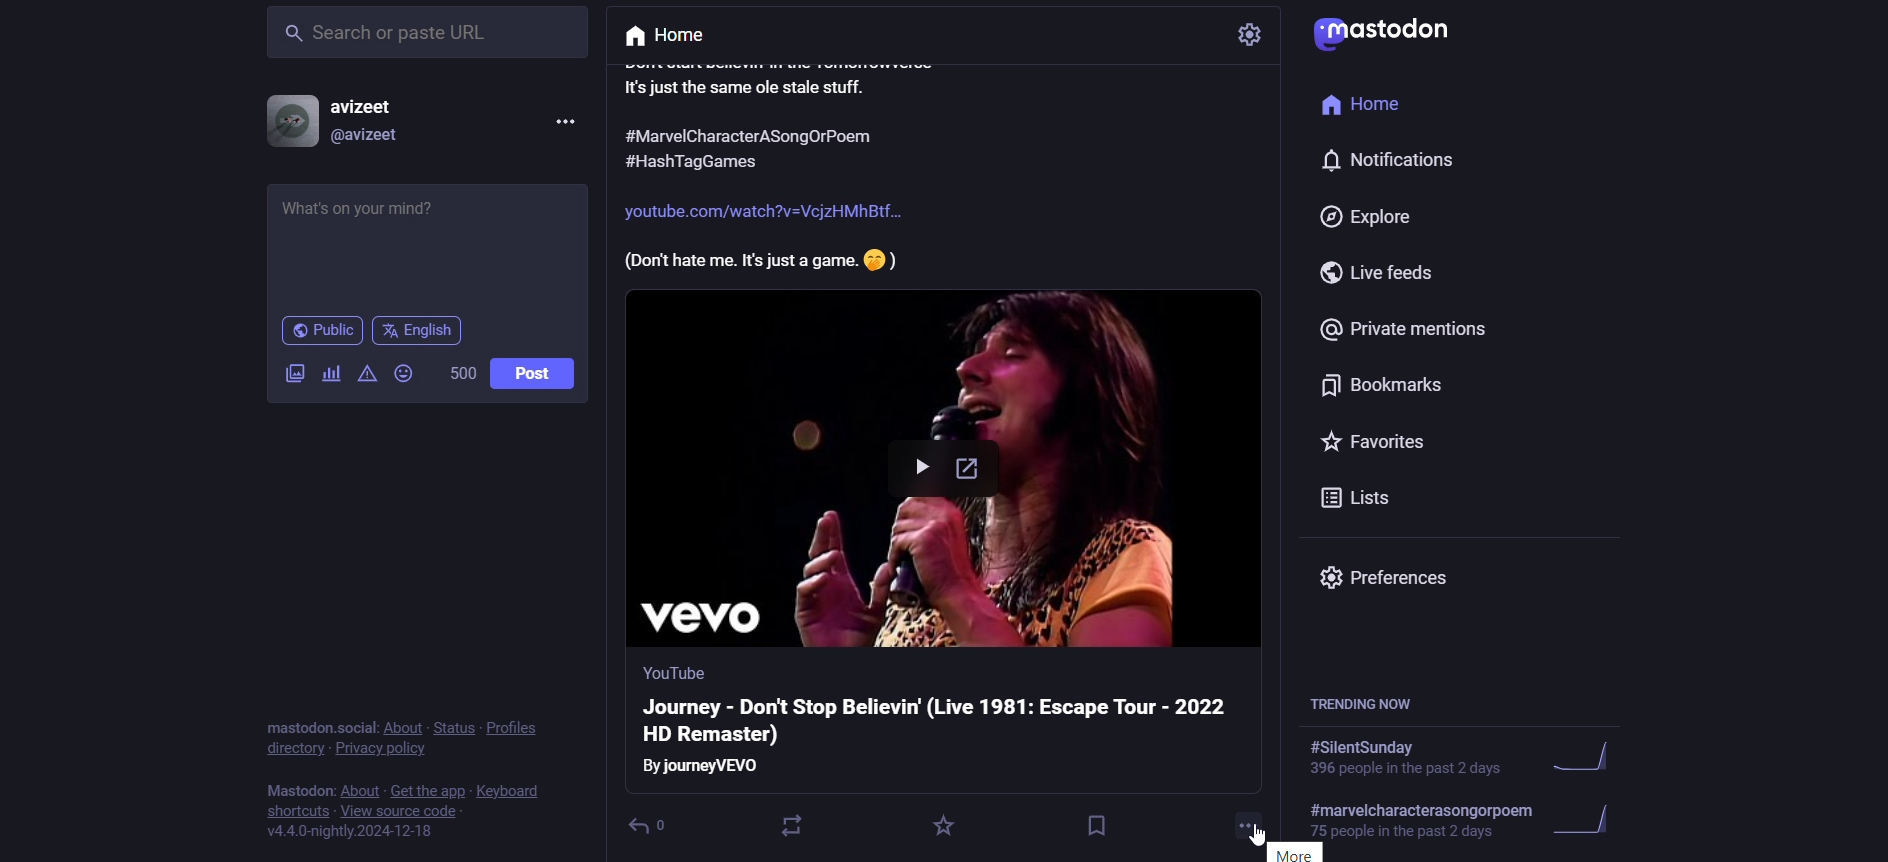 Image resolution: width=1888 pixels, height=862 pixels. Describe the element at coordinates (942, 826) in the screenshot. I see `favorites` at that location.